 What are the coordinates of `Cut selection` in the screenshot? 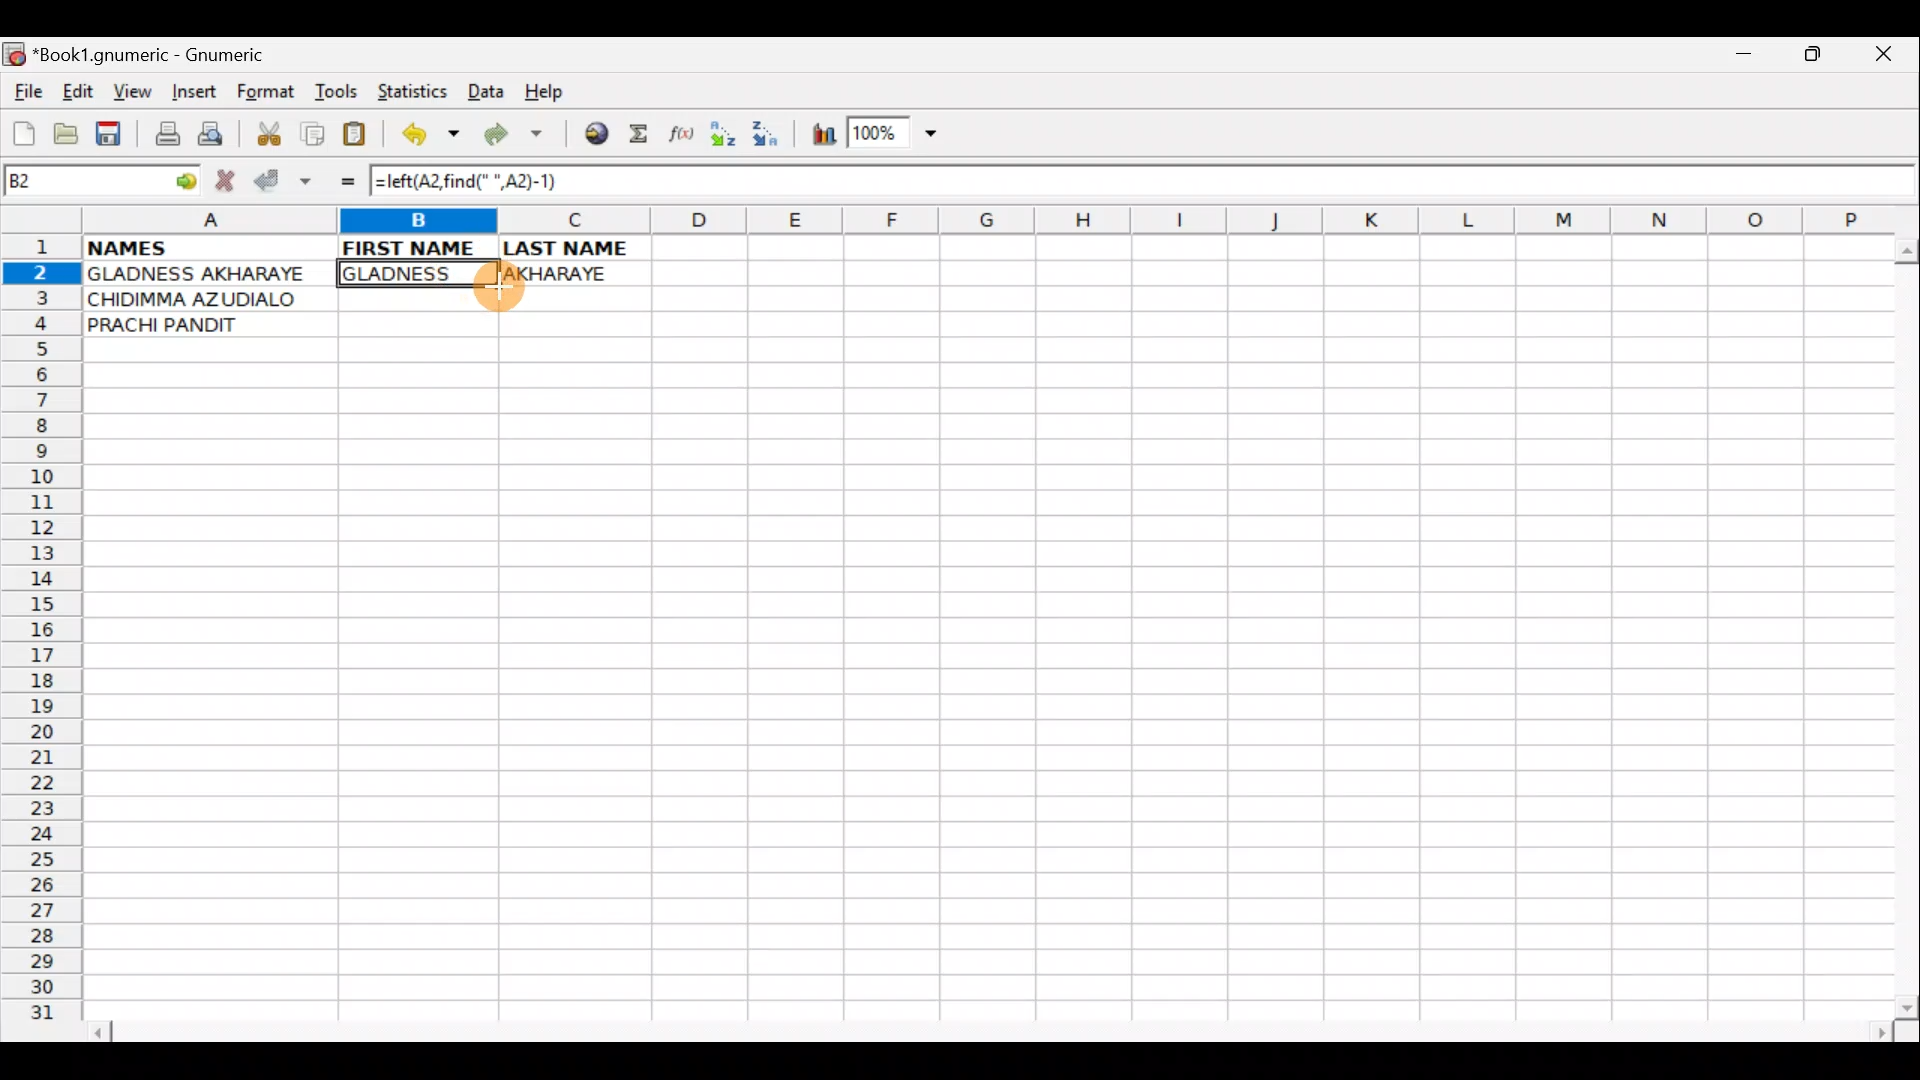 It's located at (268, 131).